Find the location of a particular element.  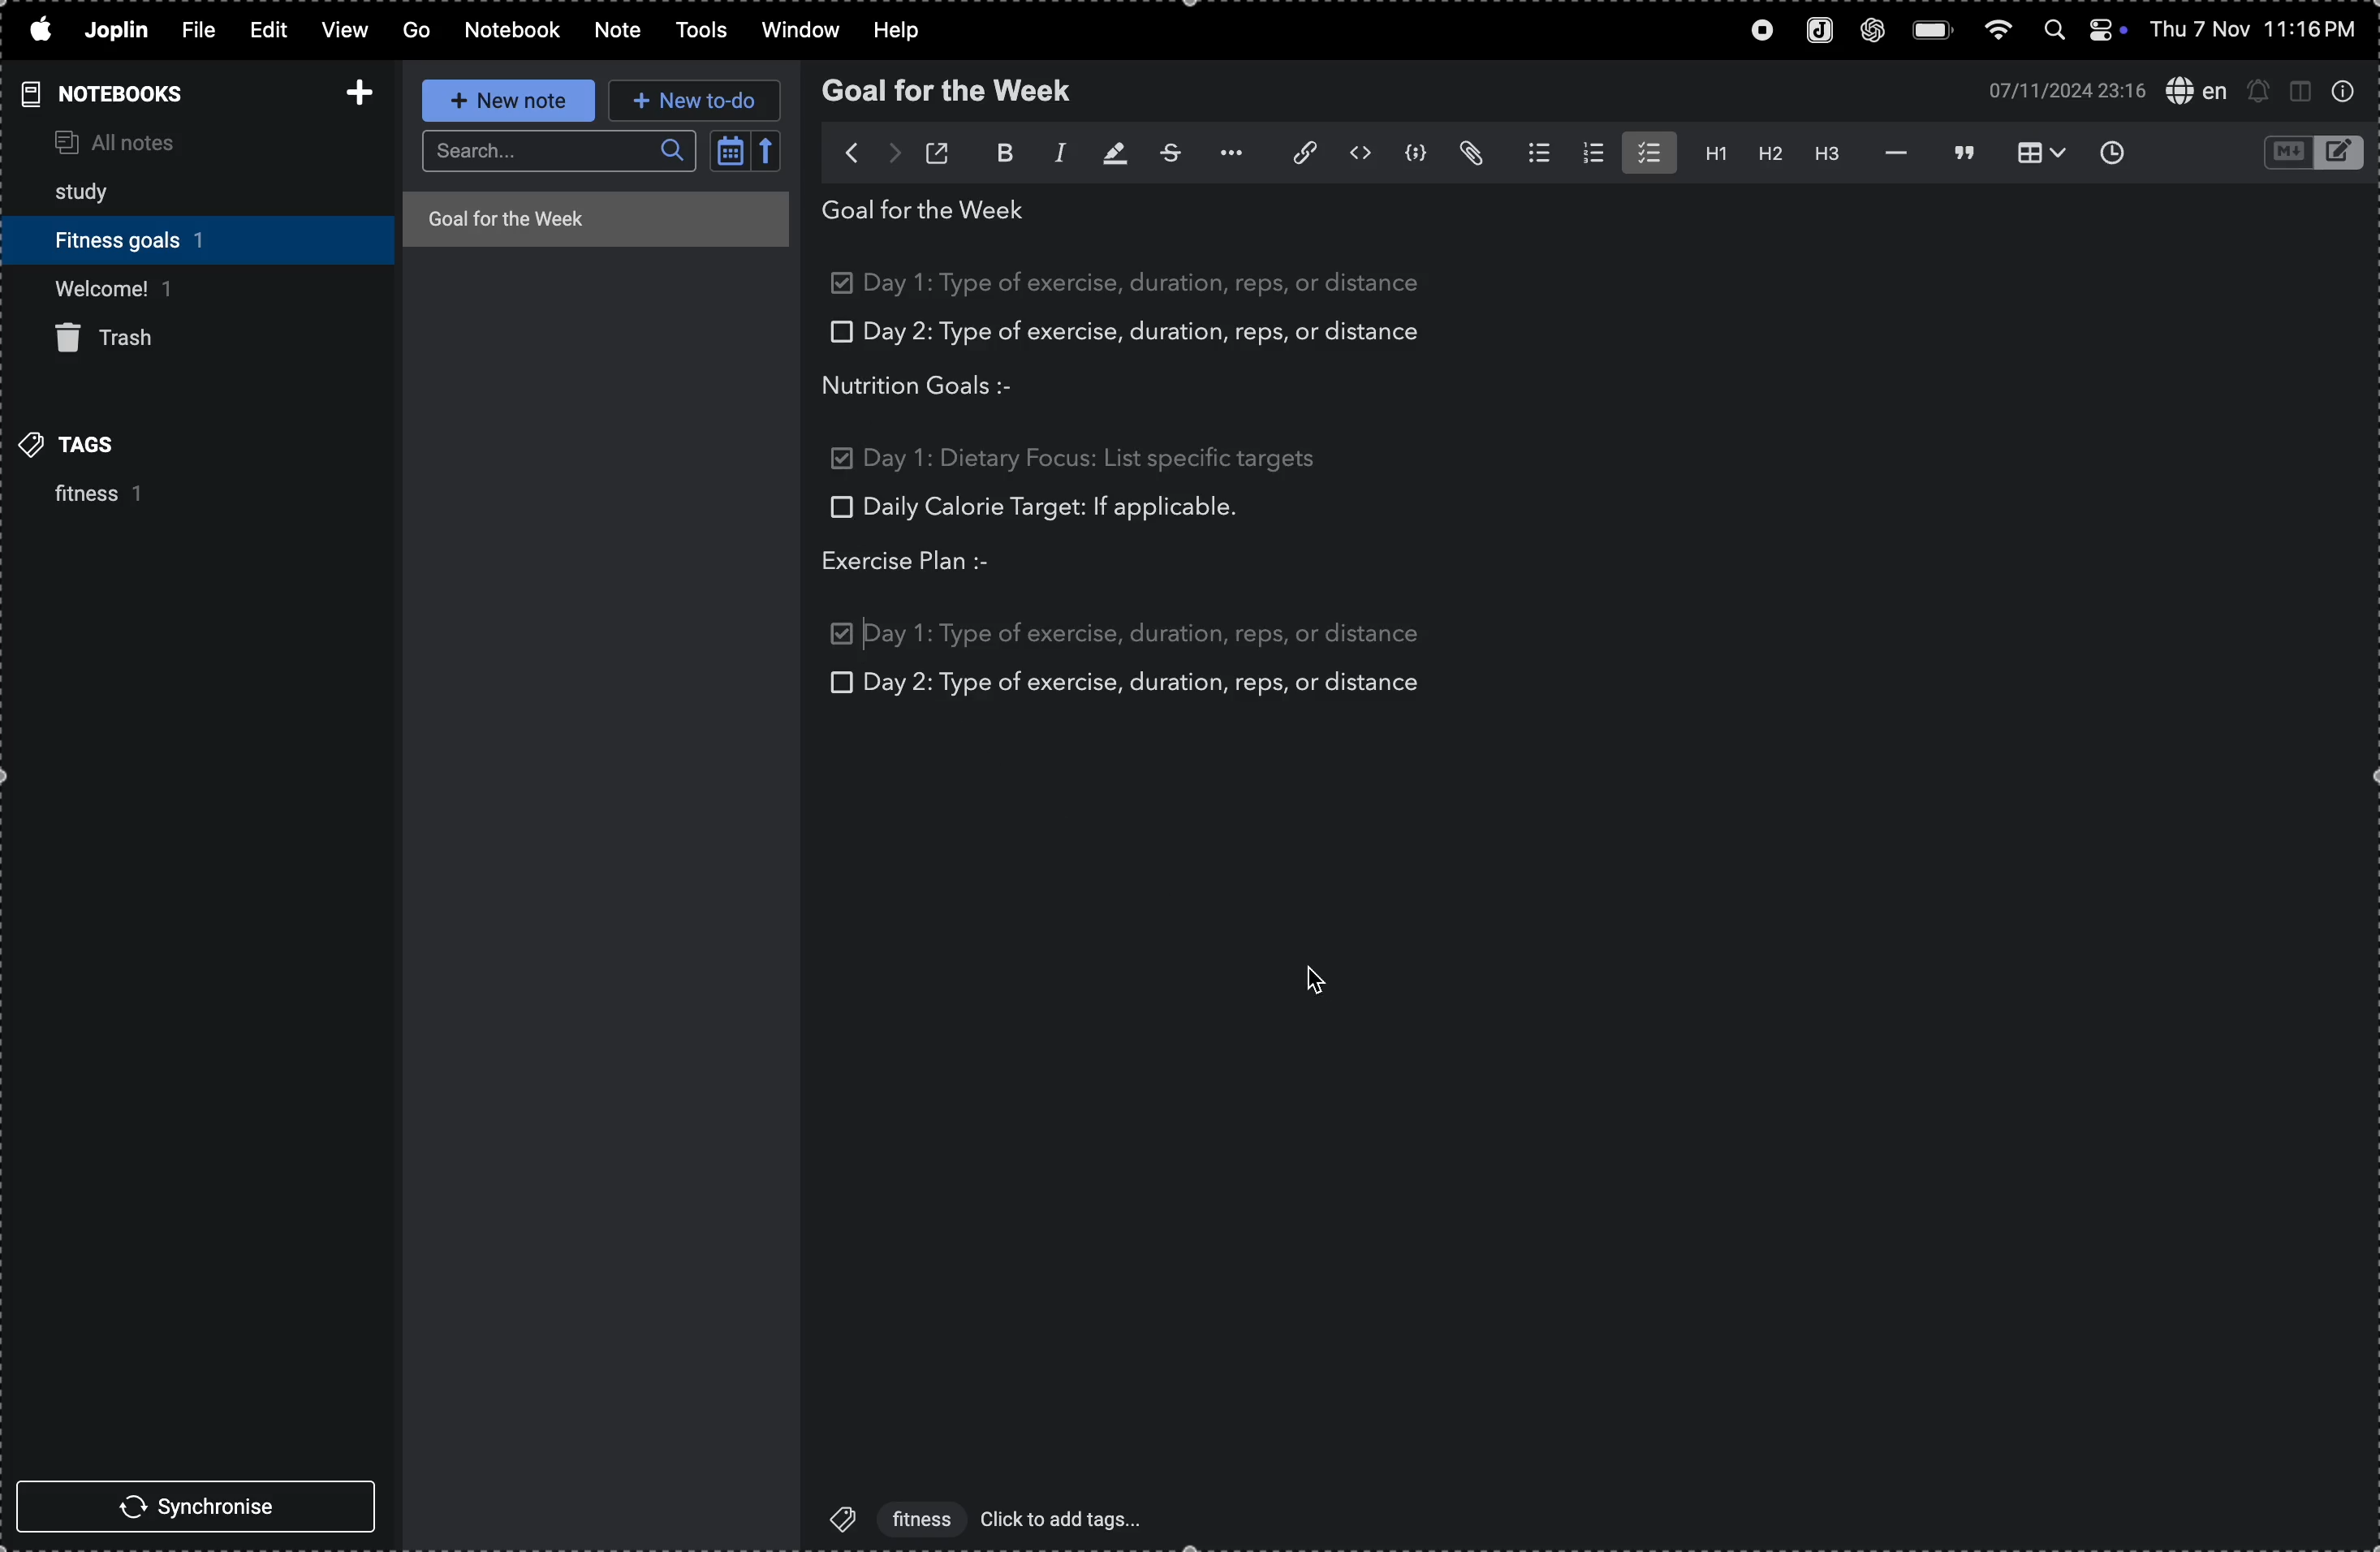

new to do is located at coordinates (694, 103).